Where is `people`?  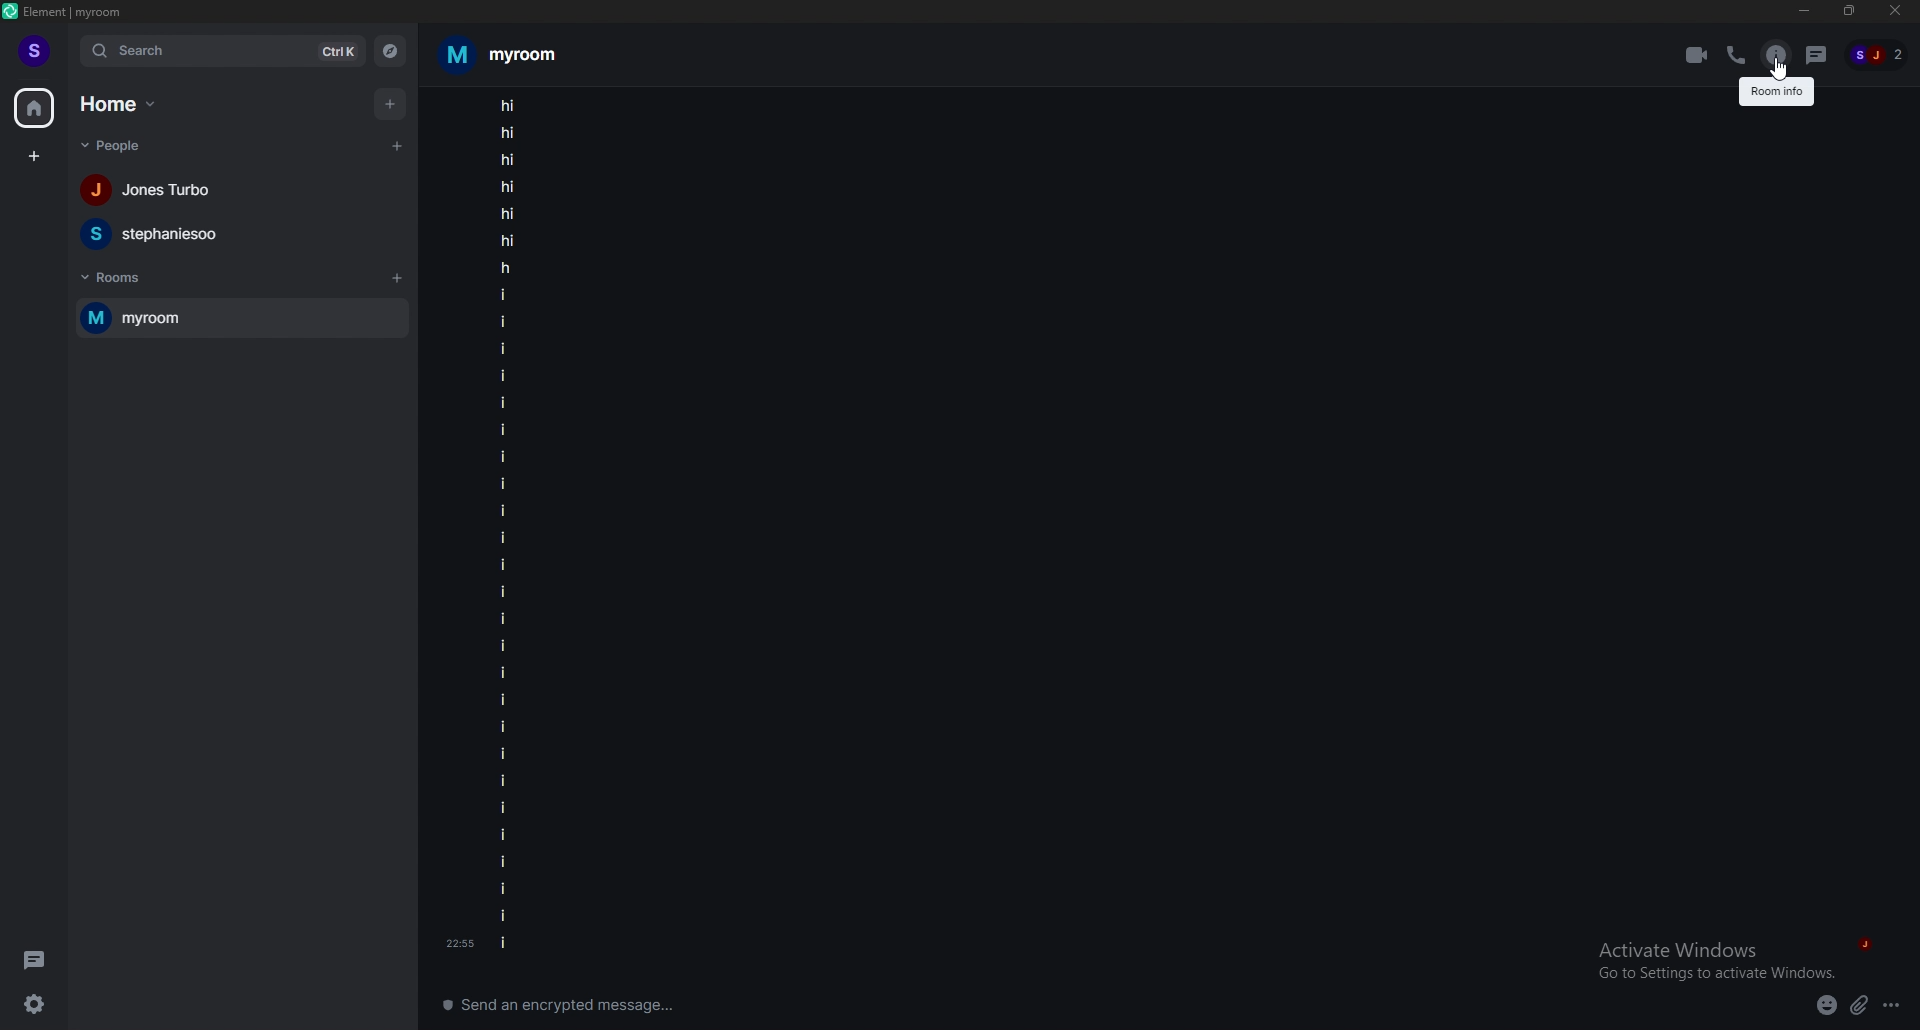
people is located at coordinates (121, 146).